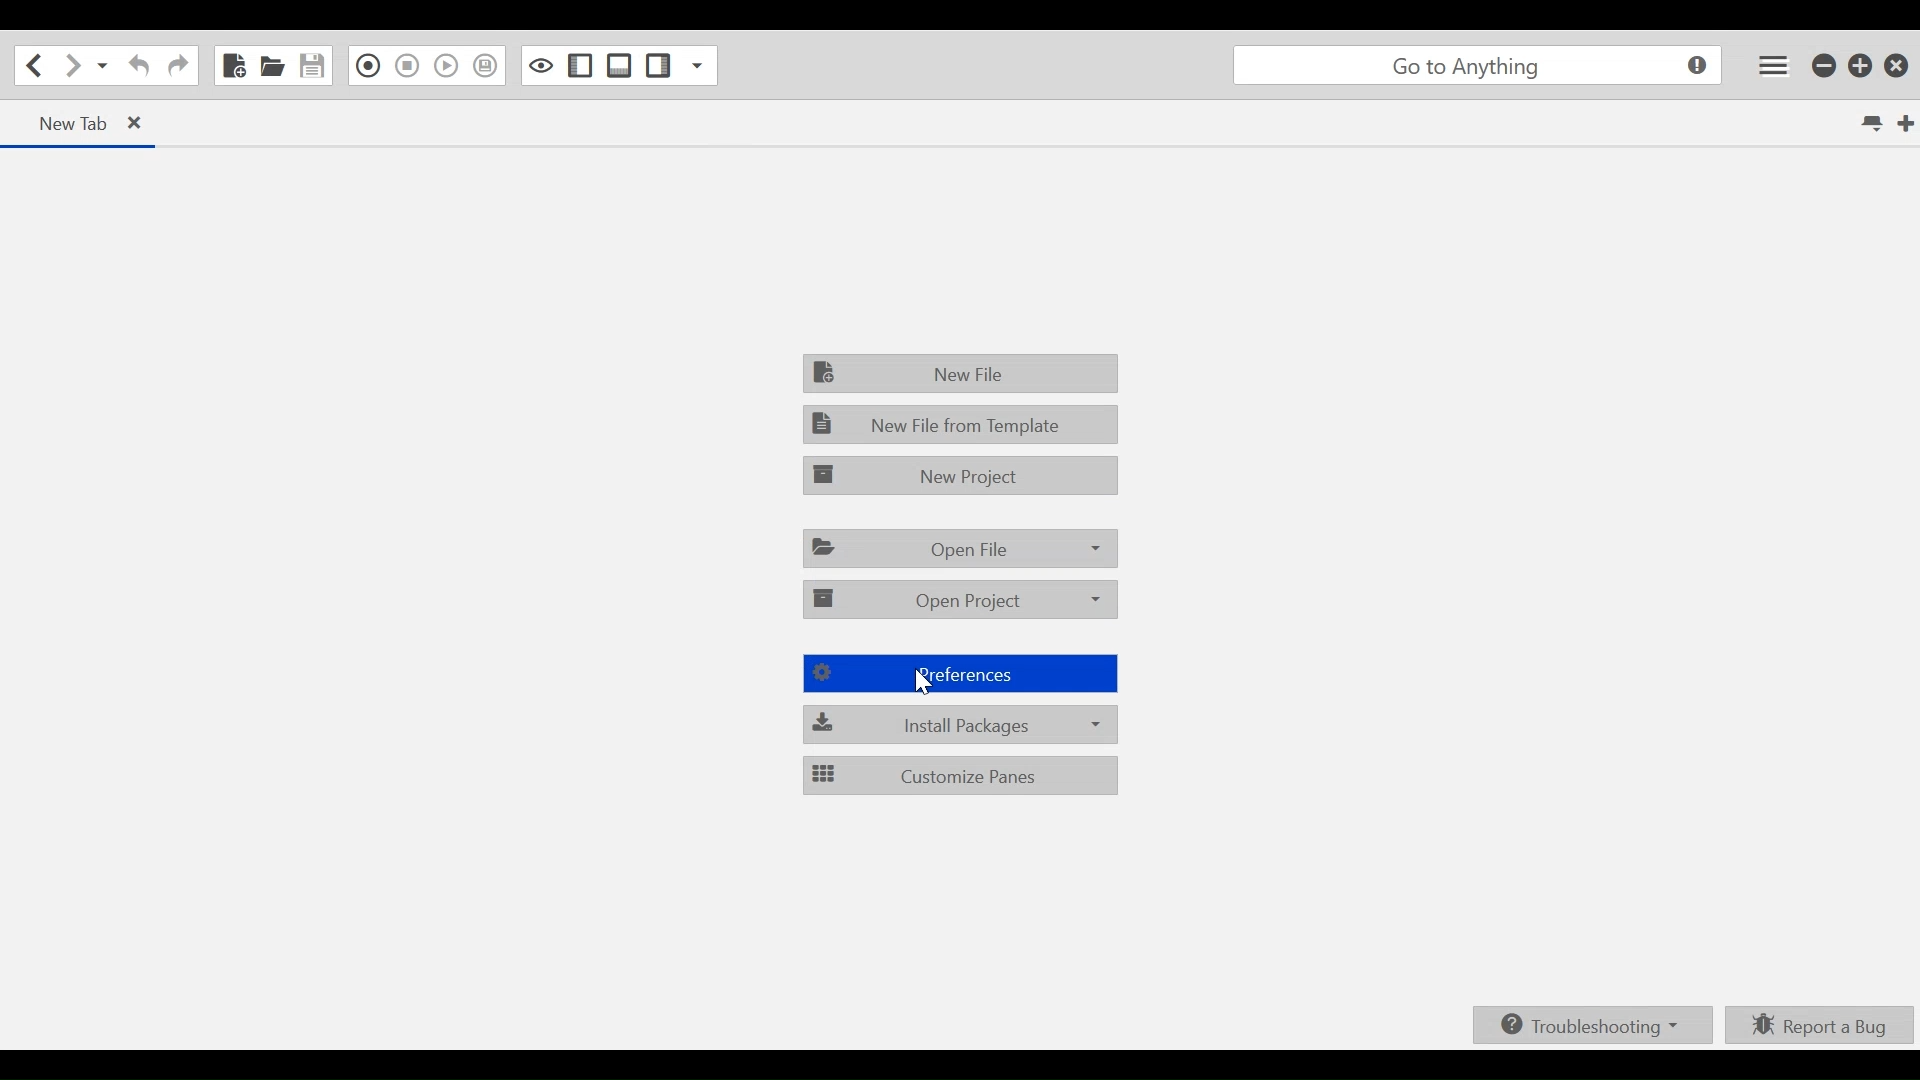 The width and height of the screenshot is (1920, 1080). Describe the element at coordinates (485, 66) in the screenshot. I see `Save Macro to Toolbox as Superscript` at that location.